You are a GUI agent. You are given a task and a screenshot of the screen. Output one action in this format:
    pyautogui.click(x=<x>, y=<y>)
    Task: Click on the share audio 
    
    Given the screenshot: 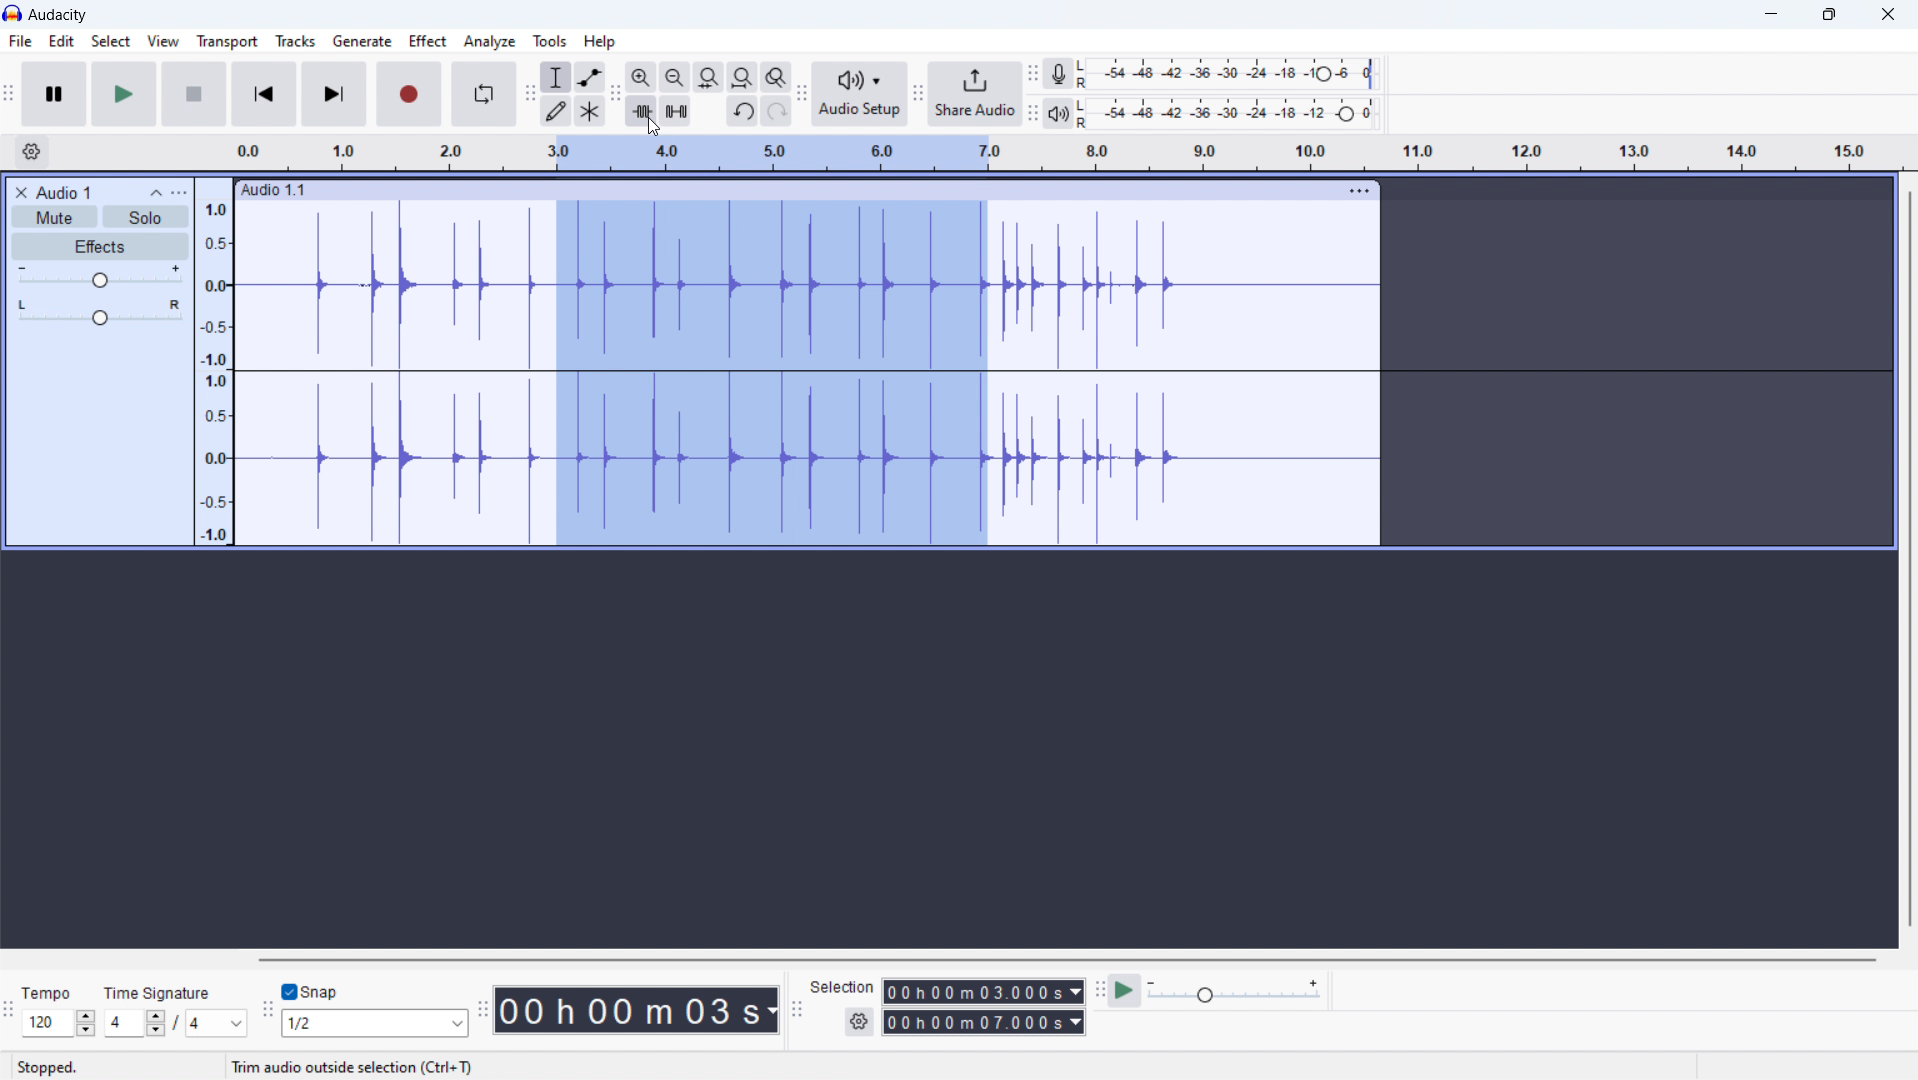 What is the action you would take?
    pyautogui.click(x=975, y=94)
    